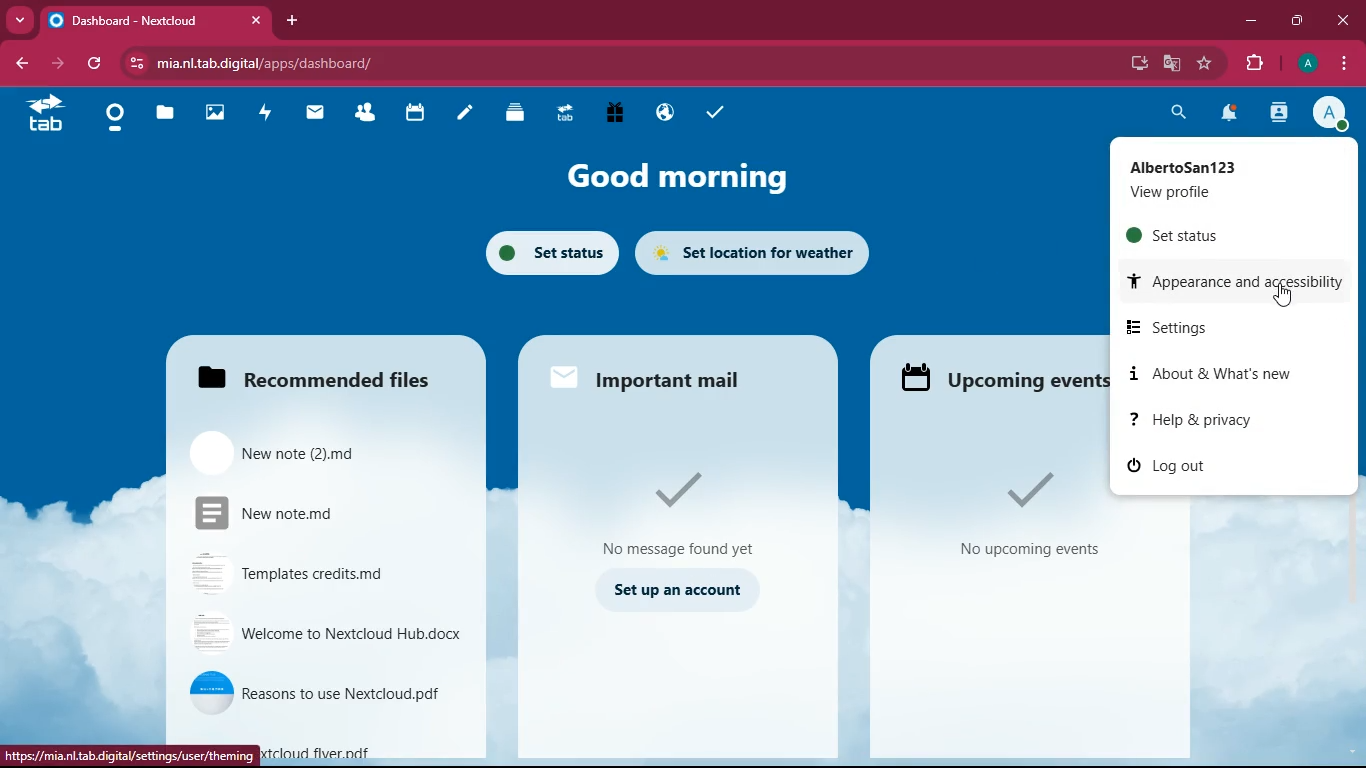  What do you see at coordinates (1205, 63) in the screenshot?
I see `favourite` at bounding box center [1205, 63].